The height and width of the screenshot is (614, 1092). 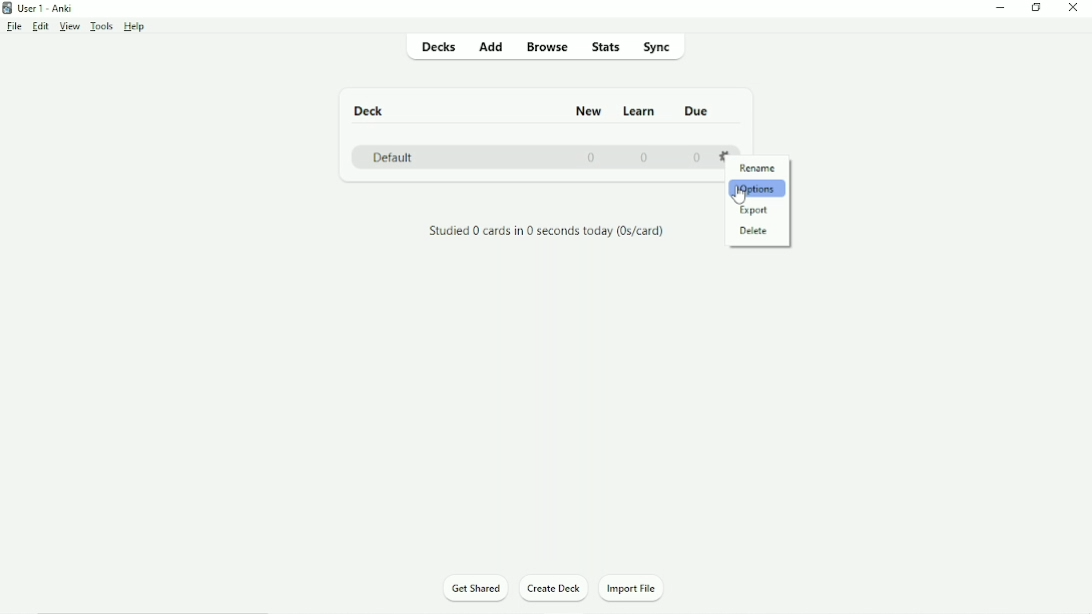 What do you see at coordinates (556, 588) in the screenshot?
I see `Create Deck` at bounding box center [556, 588].